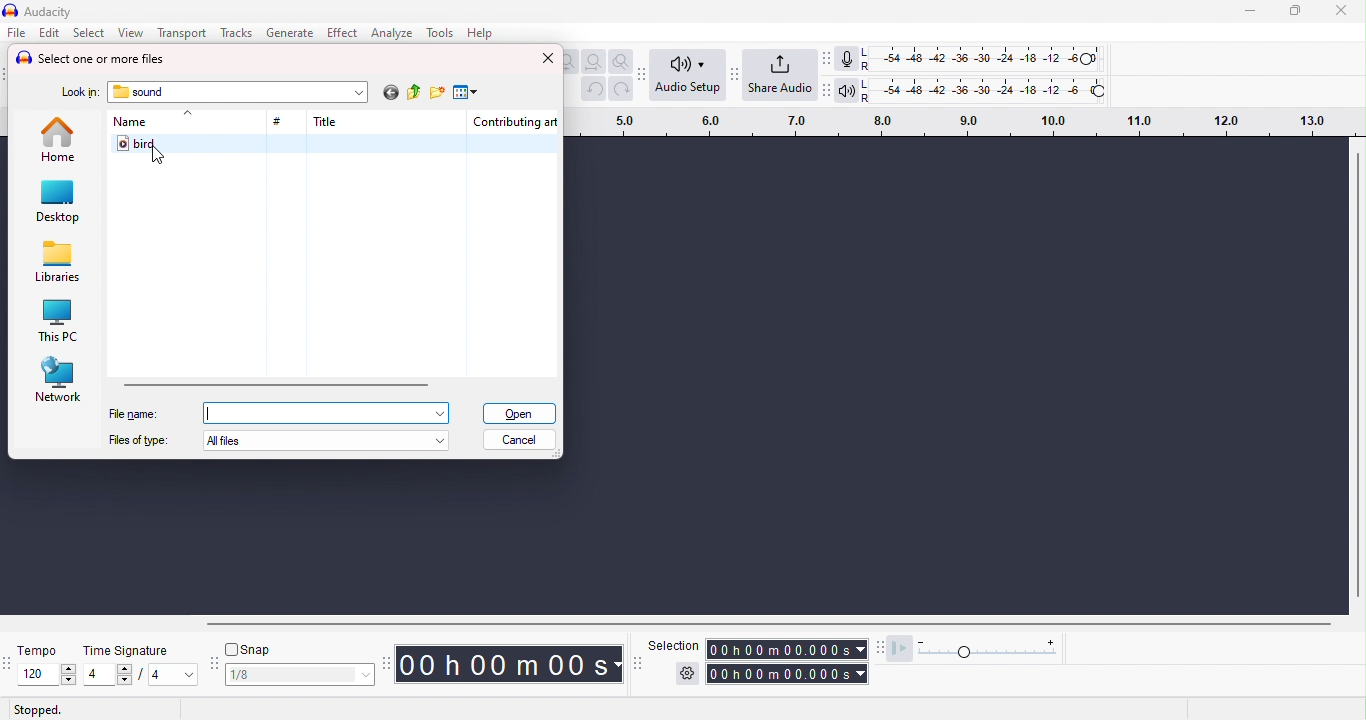 The image size is (1366, 720). I want to click on fit project to width, so click(593, 62).